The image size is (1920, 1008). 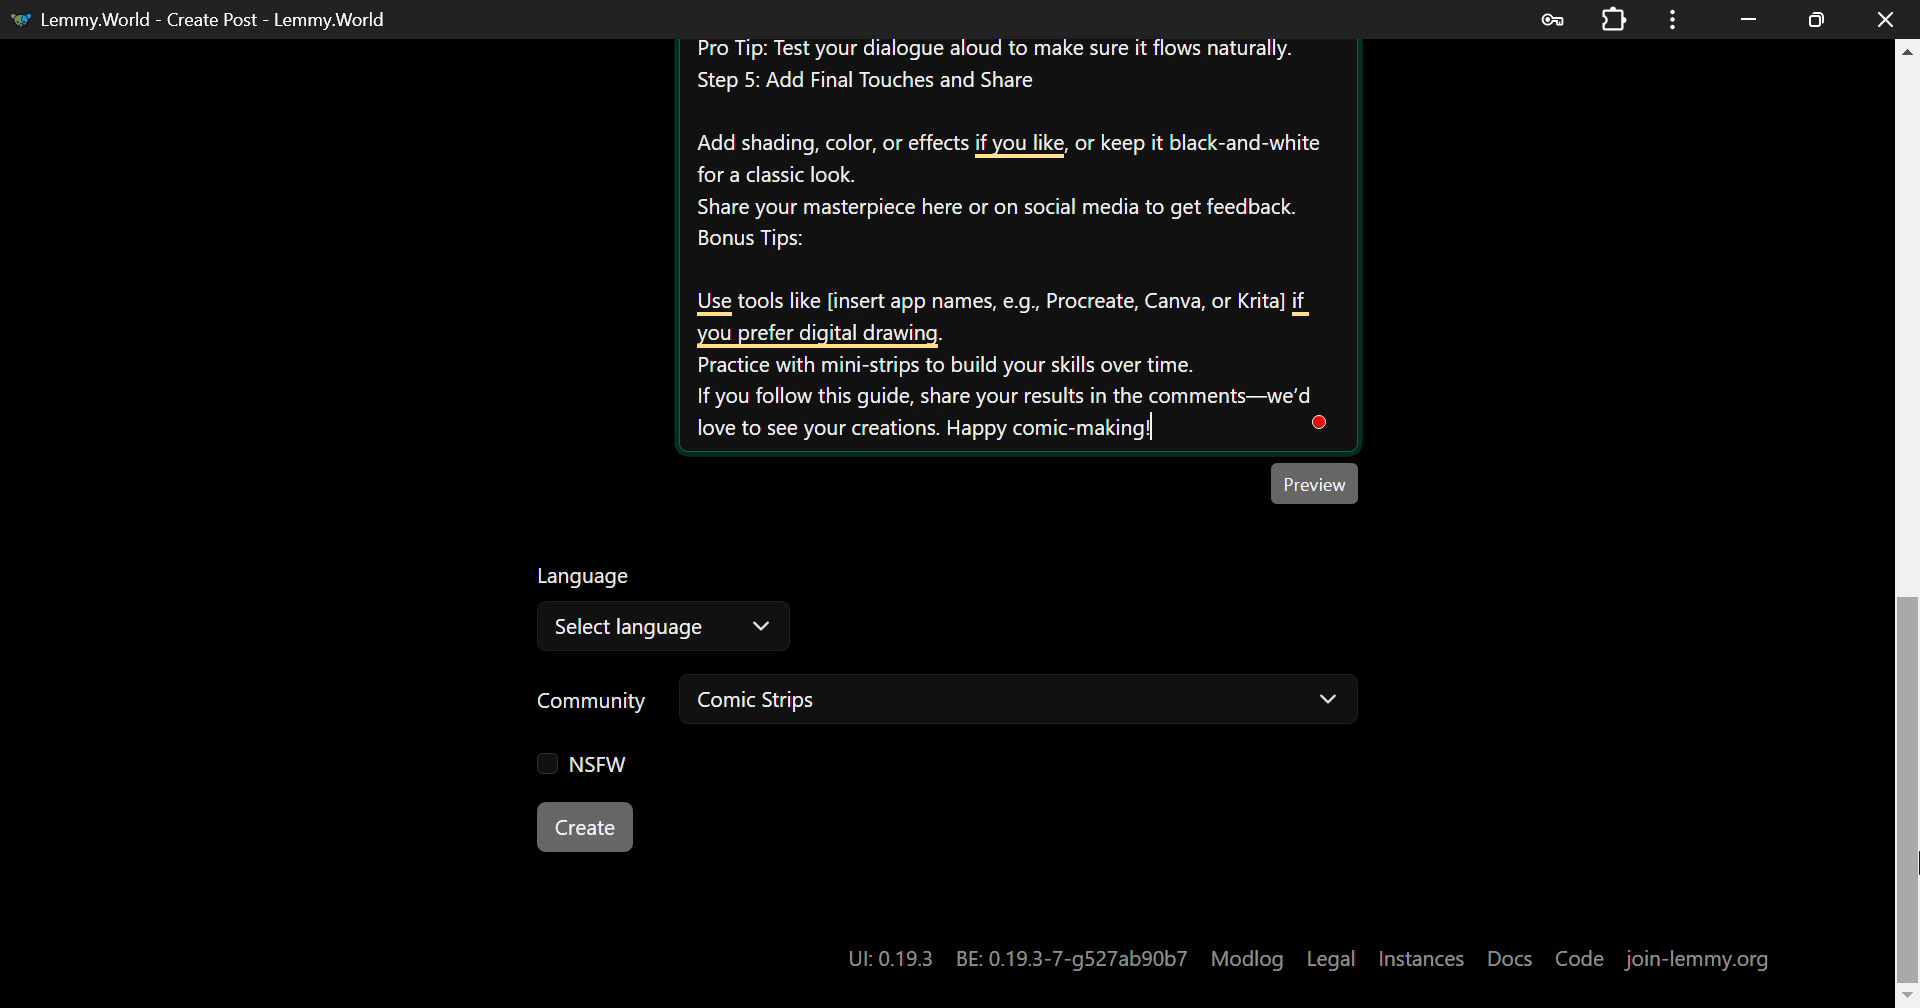 I want to click on Community: Comic Strips, so click(x=938, y=697).